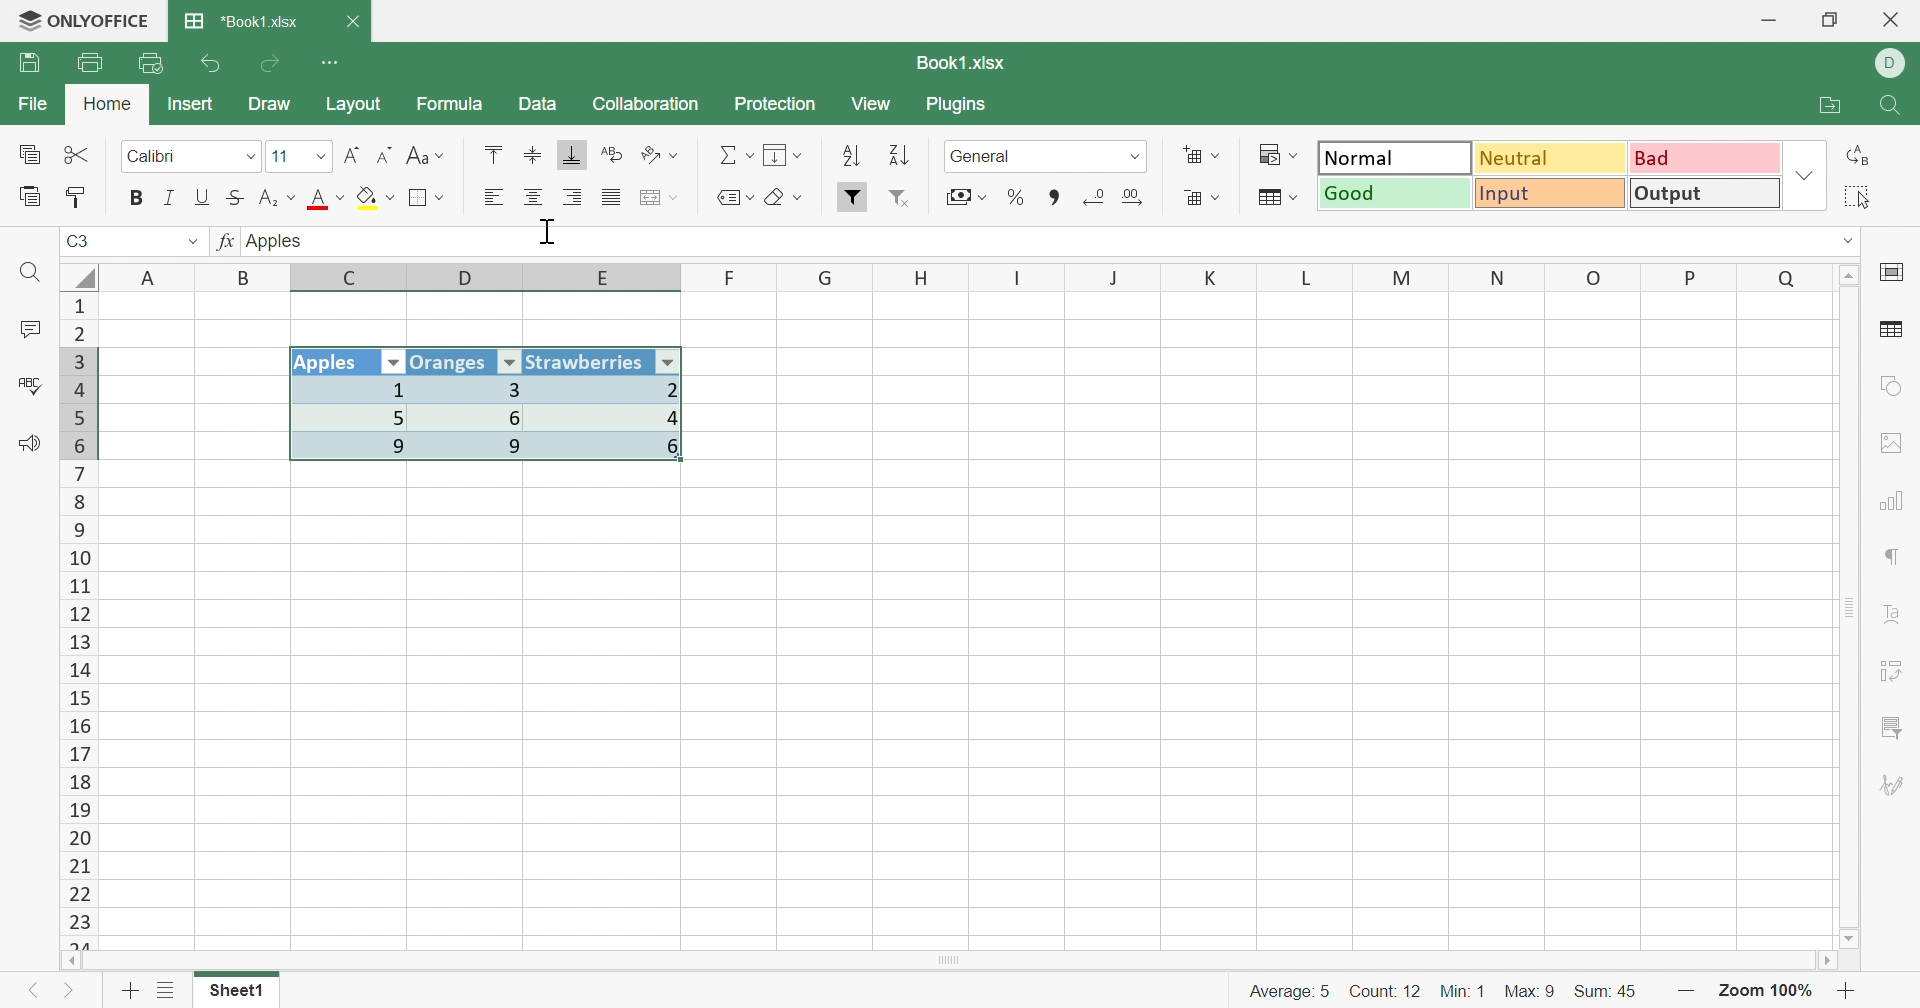  I want to click on Align Center, so click(533, 198).